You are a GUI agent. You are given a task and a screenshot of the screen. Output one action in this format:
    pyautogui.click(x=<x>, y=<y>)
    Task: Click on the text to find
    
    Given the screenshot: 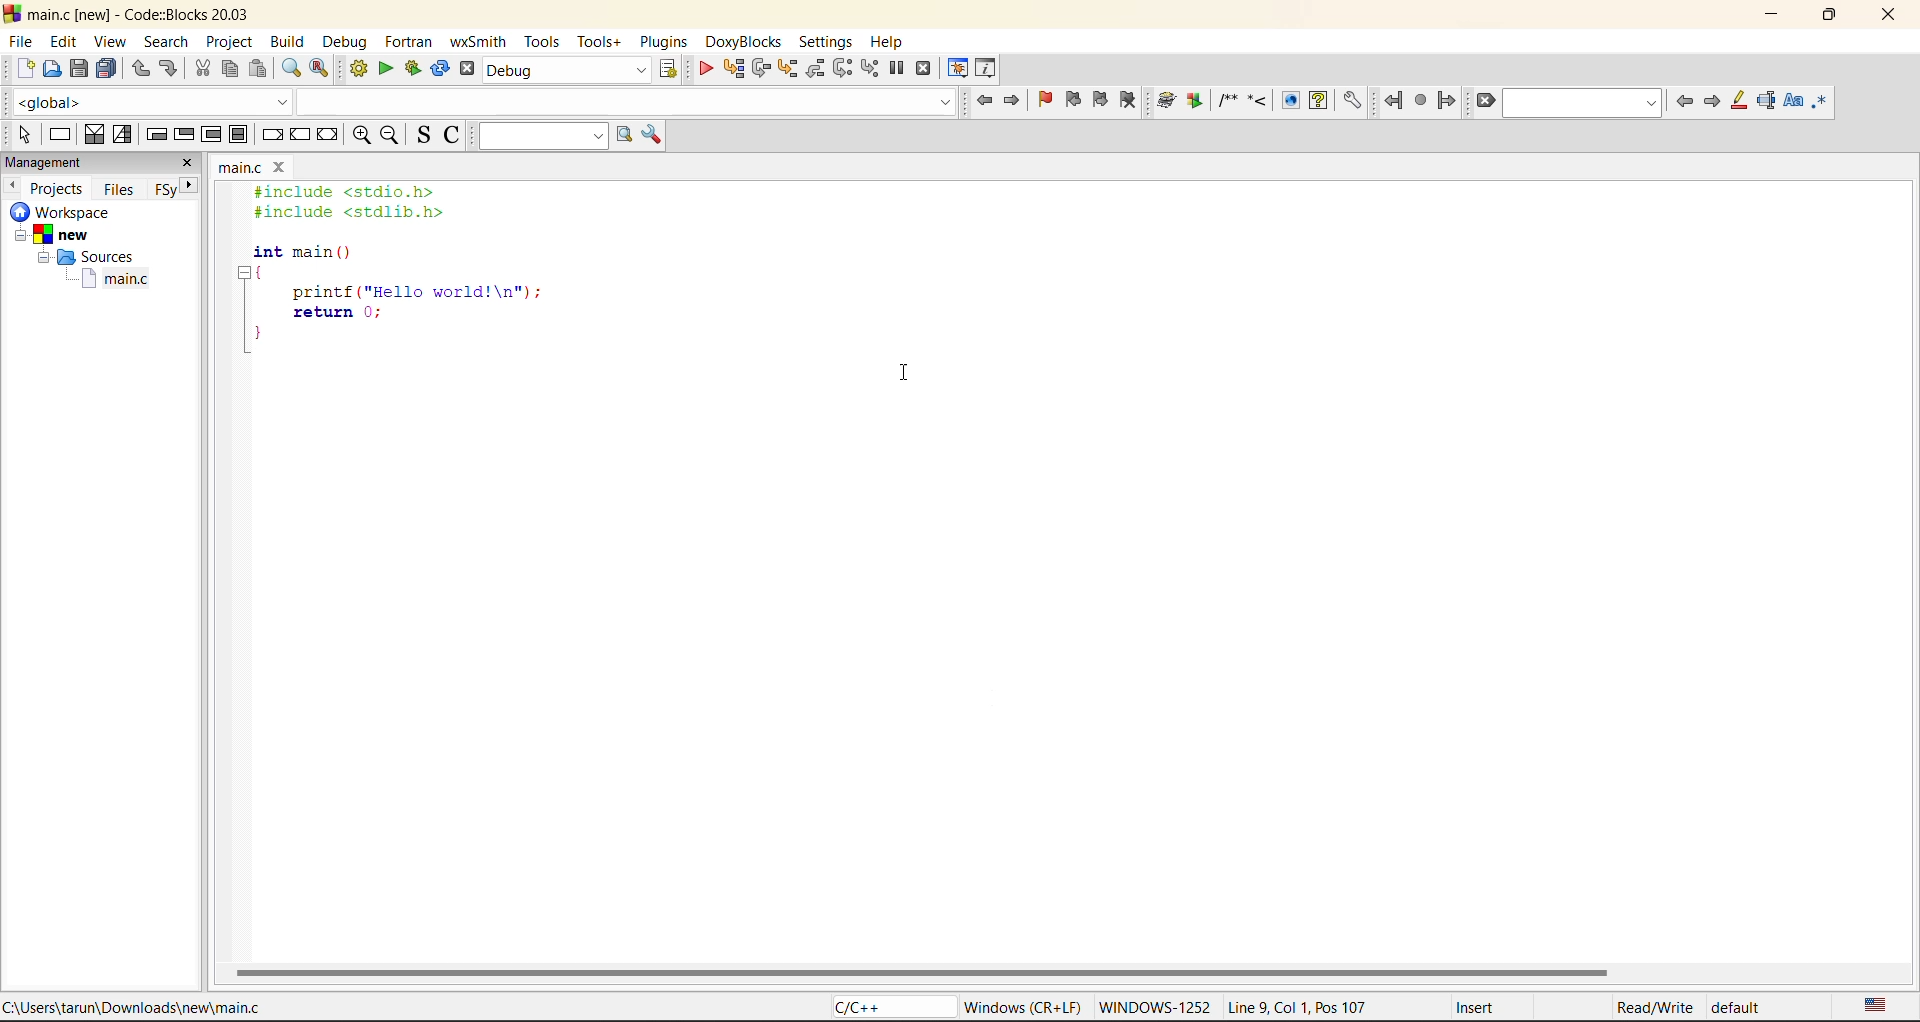 What is the action you would take?
    pyautogui.click(x=1584, y=103)
    